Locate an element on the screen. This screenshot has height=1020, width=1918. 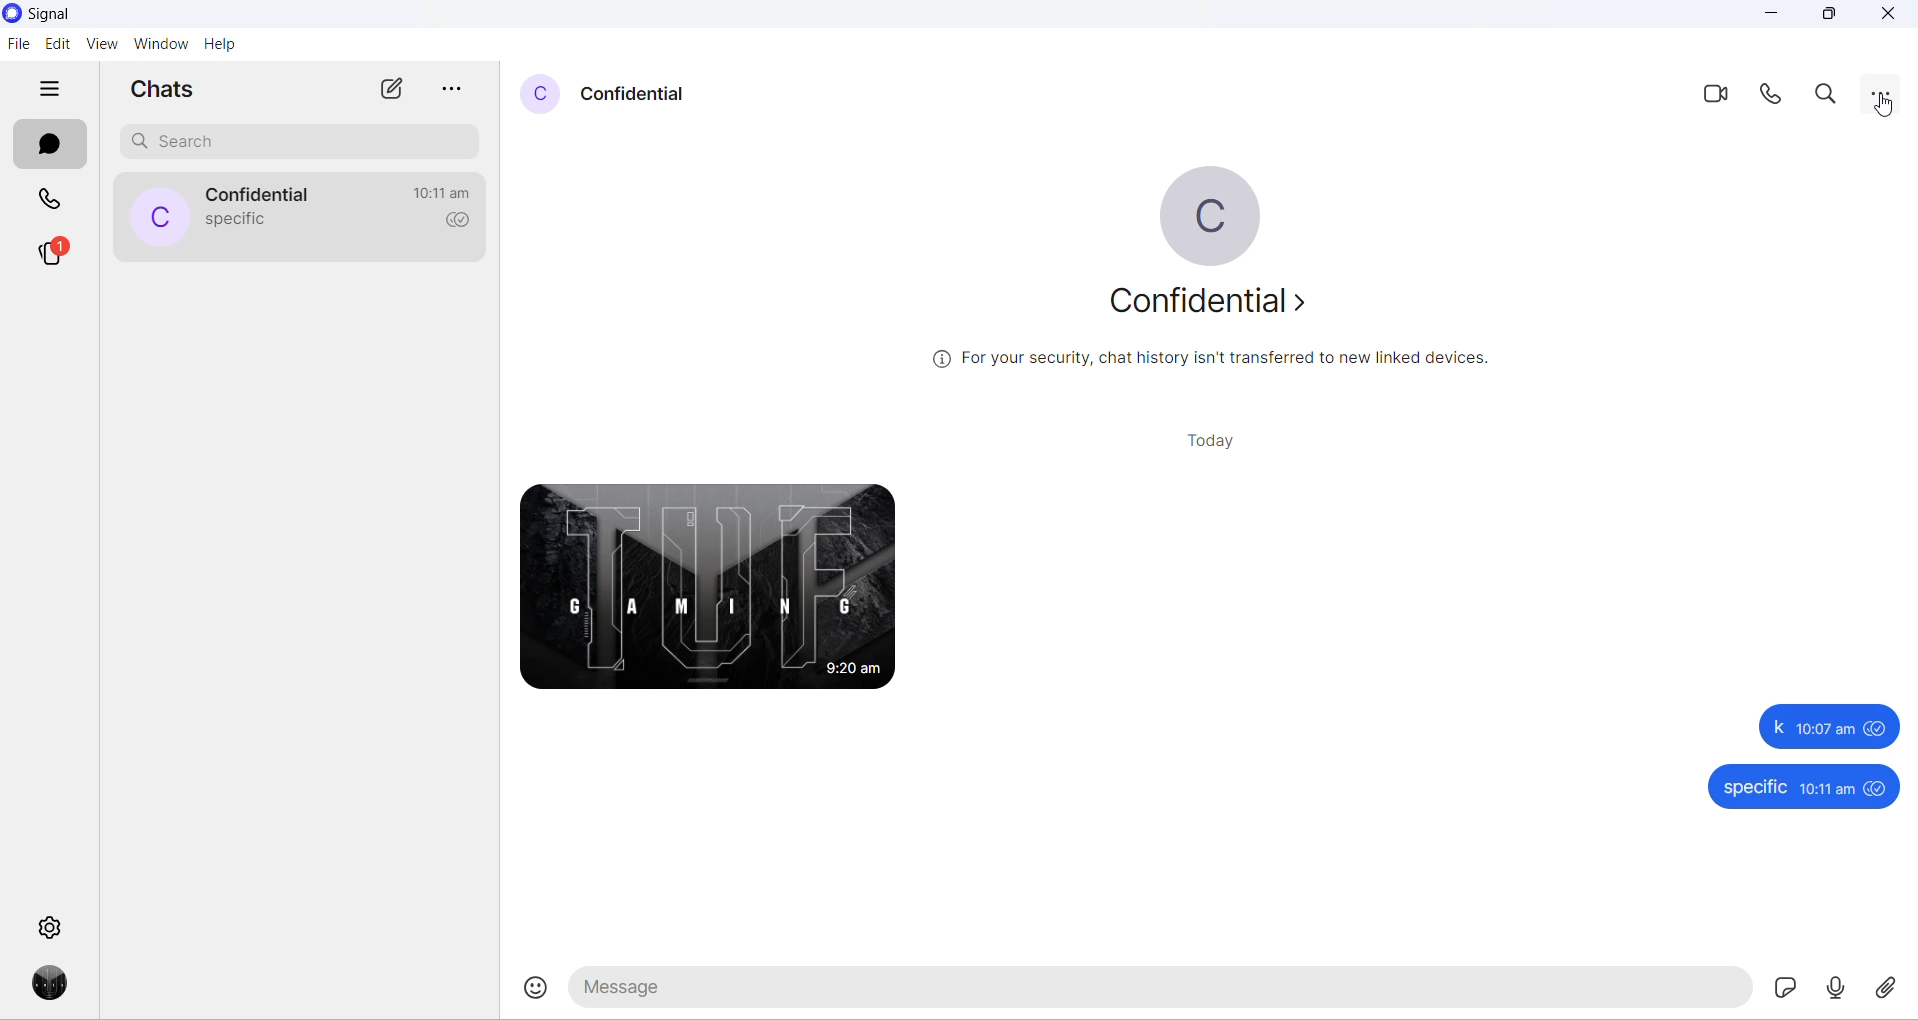
share attachments is located at coordinates (1893, 990).